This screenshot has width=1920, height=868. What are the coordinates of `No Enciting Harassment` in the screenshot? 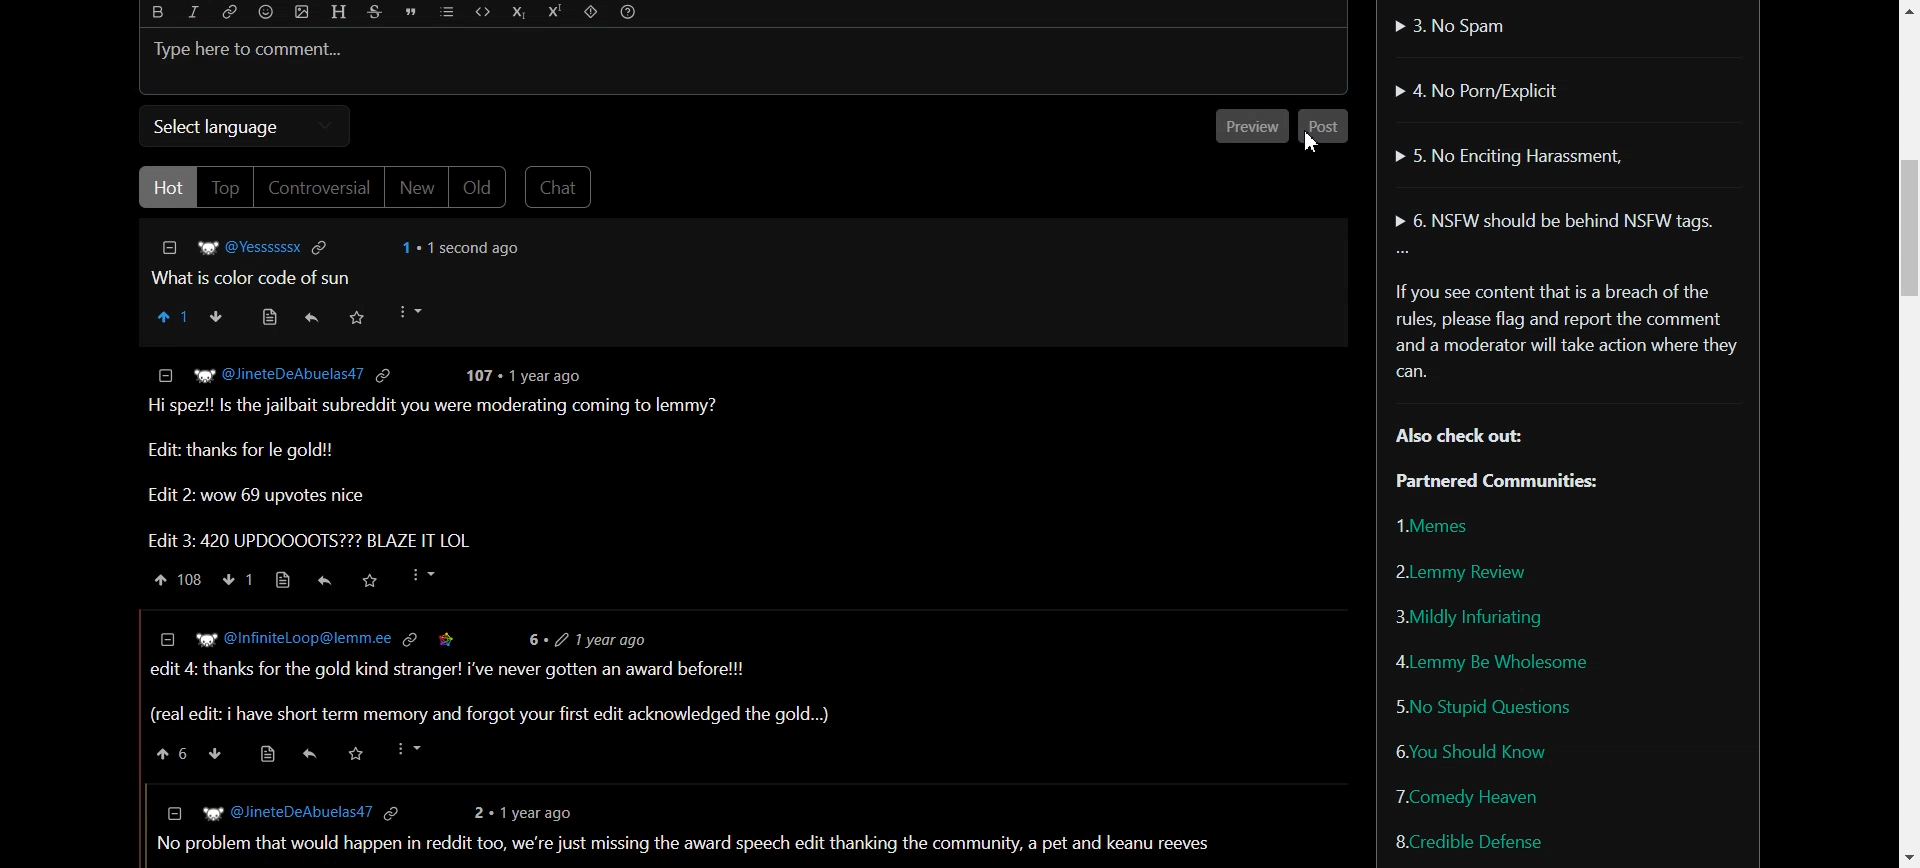 It's located at (1509, 153).